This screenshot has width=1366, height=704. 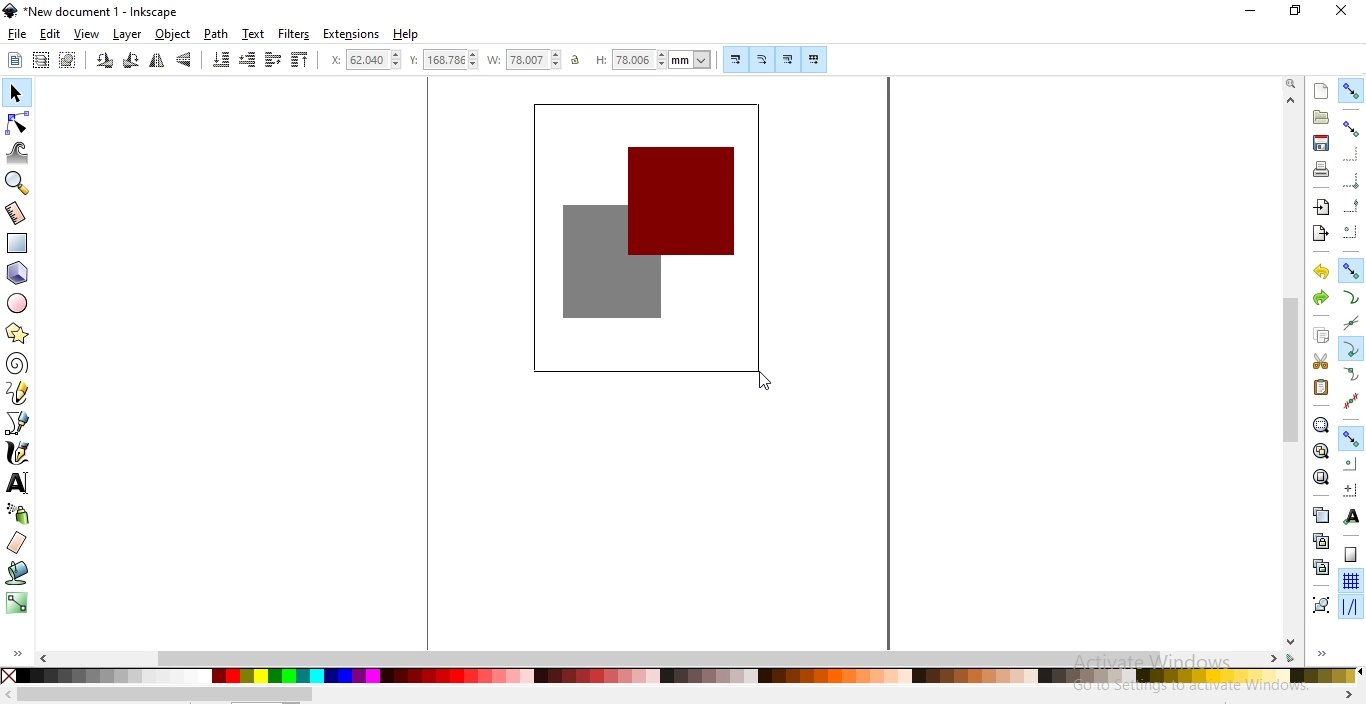 What do you see at coordinates (157, 62) in the screenshot?
I see `flip horizontal` at bounding box center [157, 62].